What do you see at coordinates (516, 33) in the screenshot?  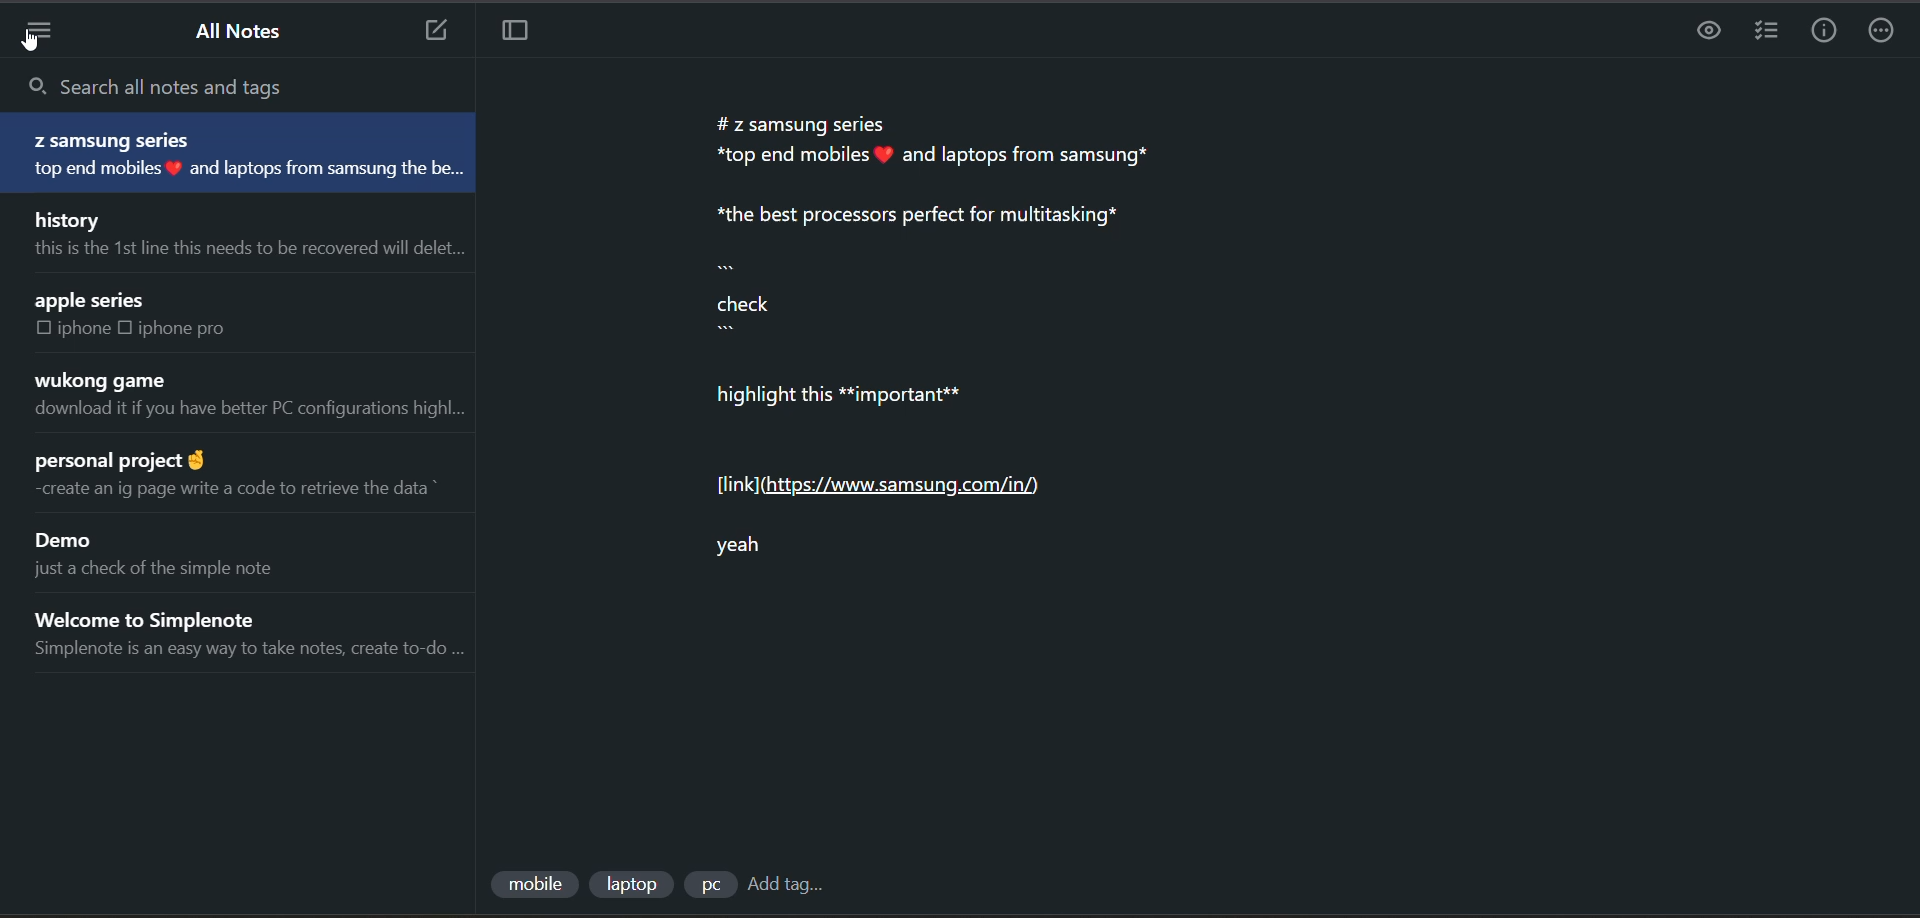 I see `toggle focus mode` at bounding box center [516, 33].